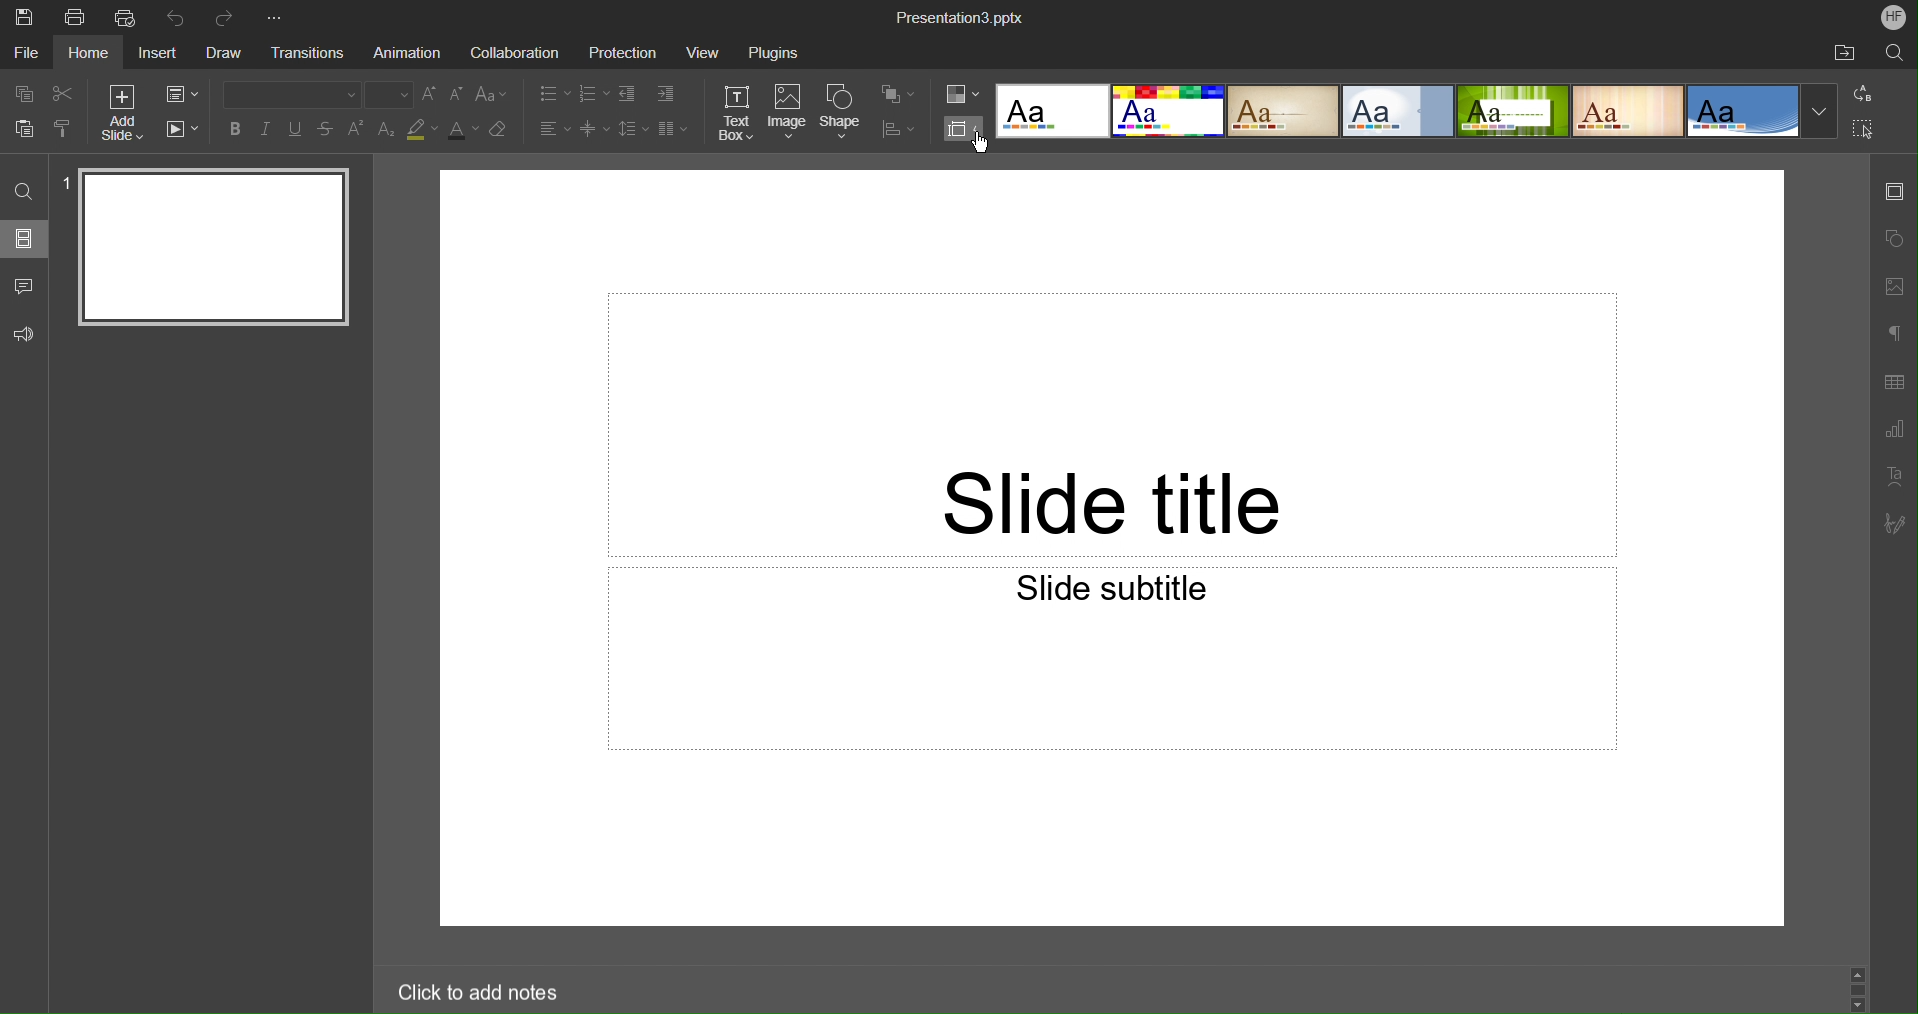  Describe the element at coordinates (463, 132) in the screenshot. I see `Text Color` at that location.